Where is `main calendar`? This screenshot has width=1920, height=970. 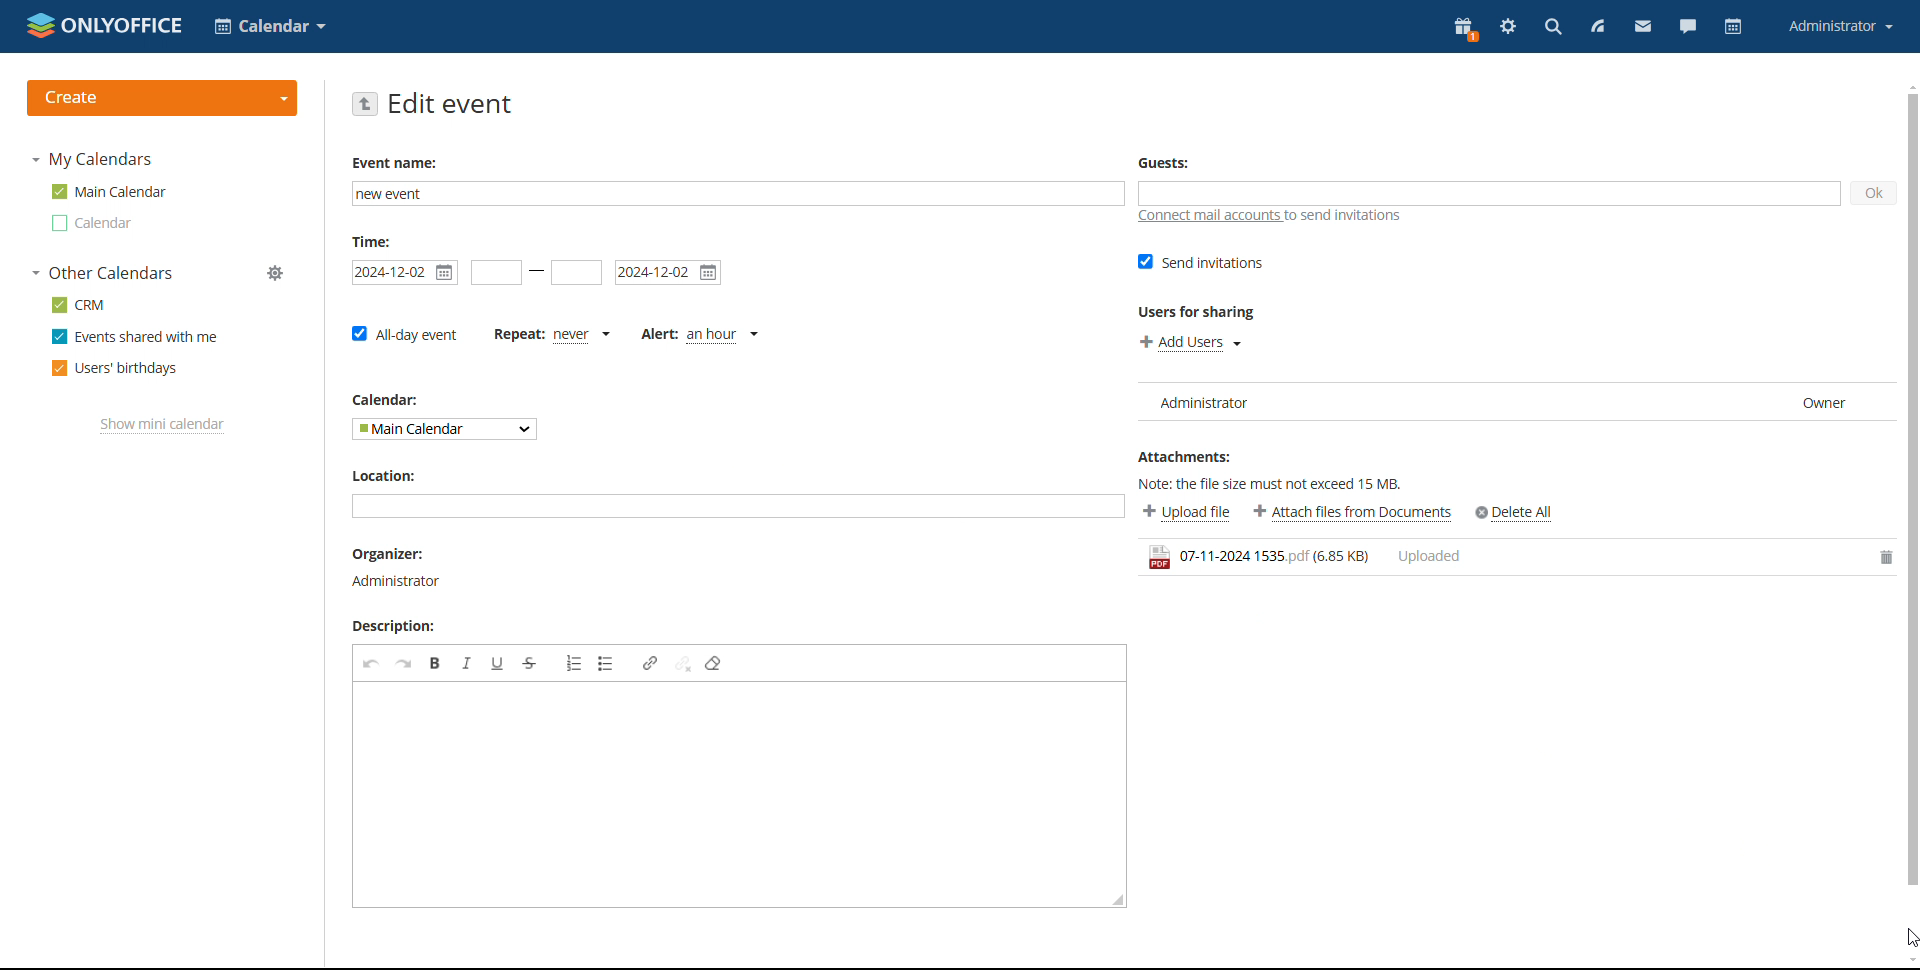 main calendar is located at coordinates (109, 192).